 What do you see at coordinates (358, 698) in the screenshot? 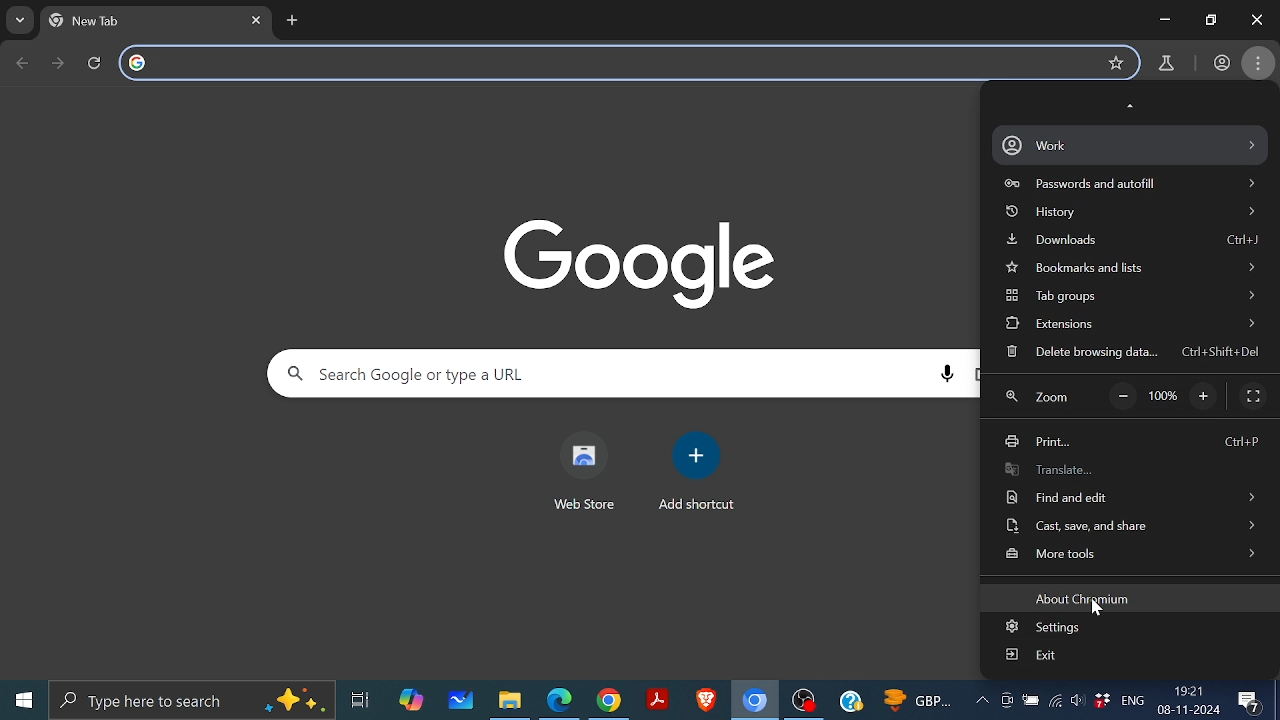
I see `Task View` at bounding box center [358, 698].